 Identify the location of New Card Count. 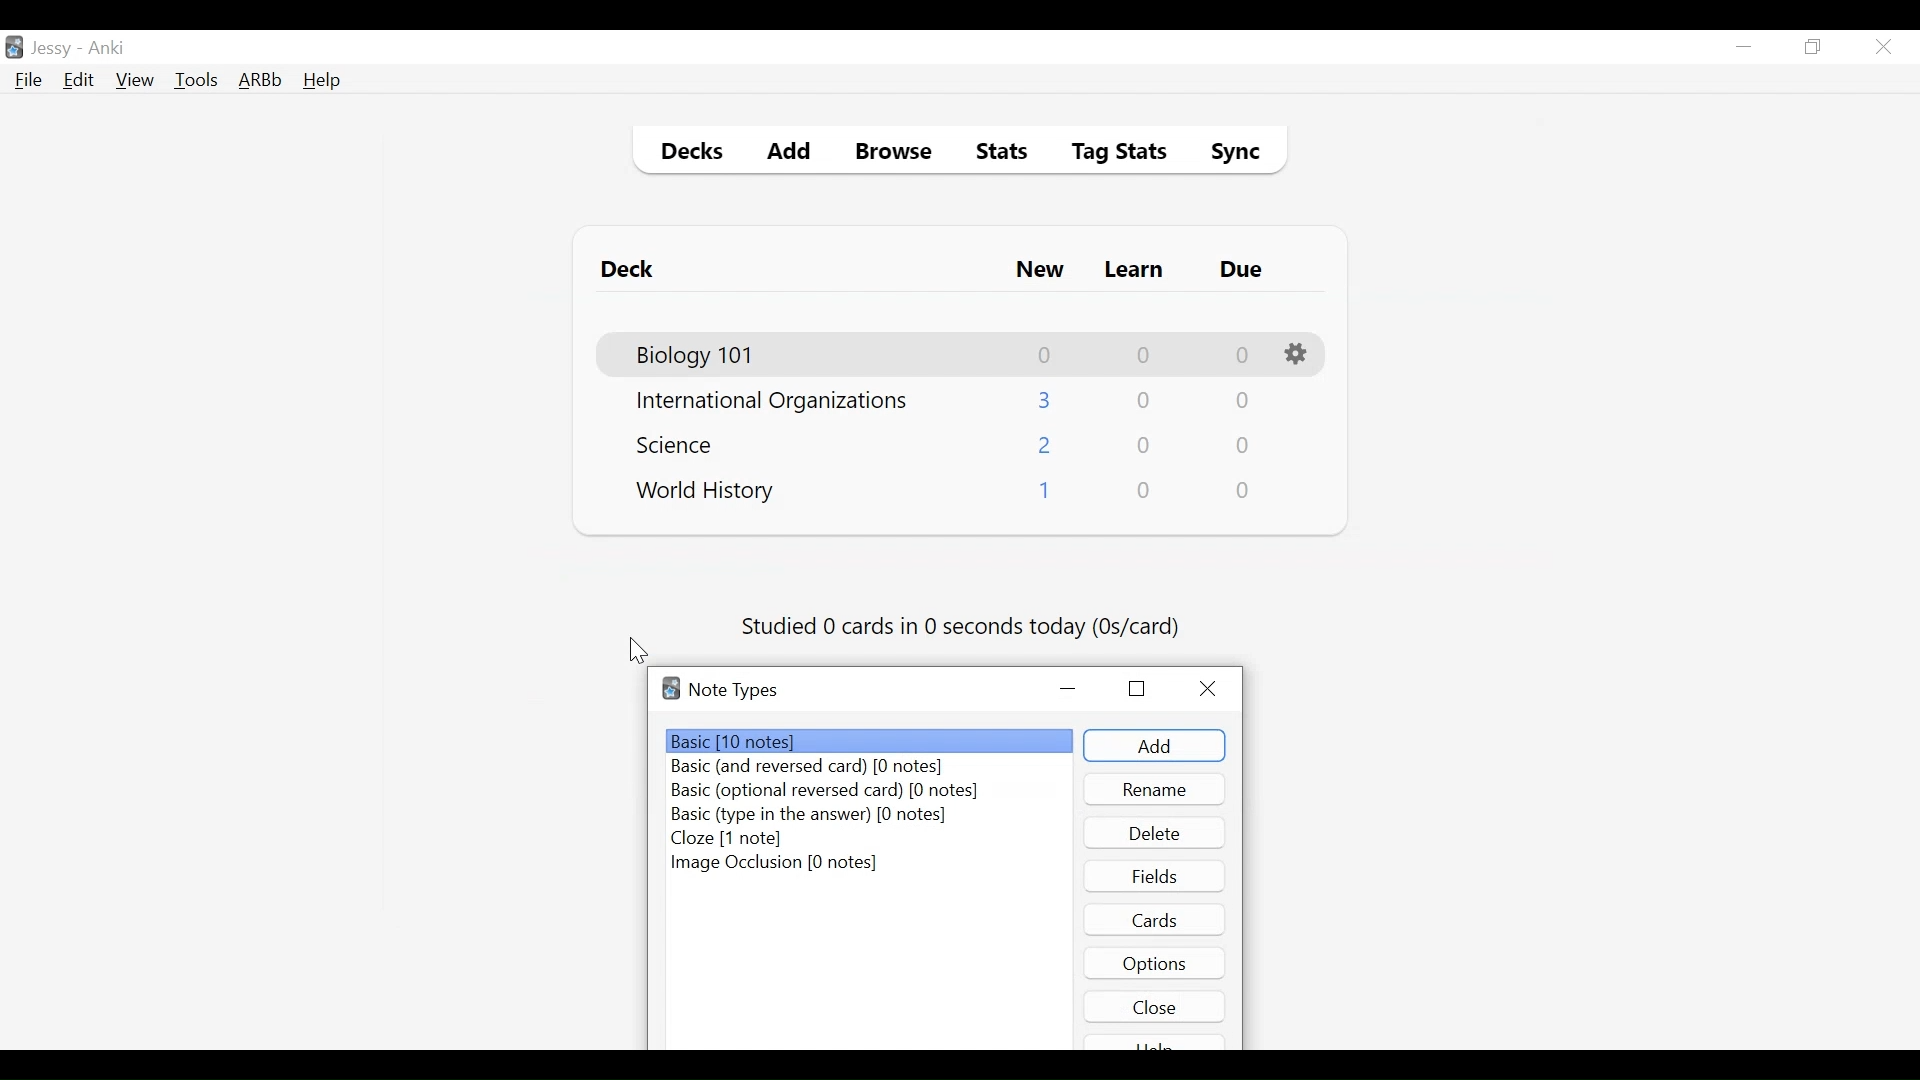
(1043, 494).